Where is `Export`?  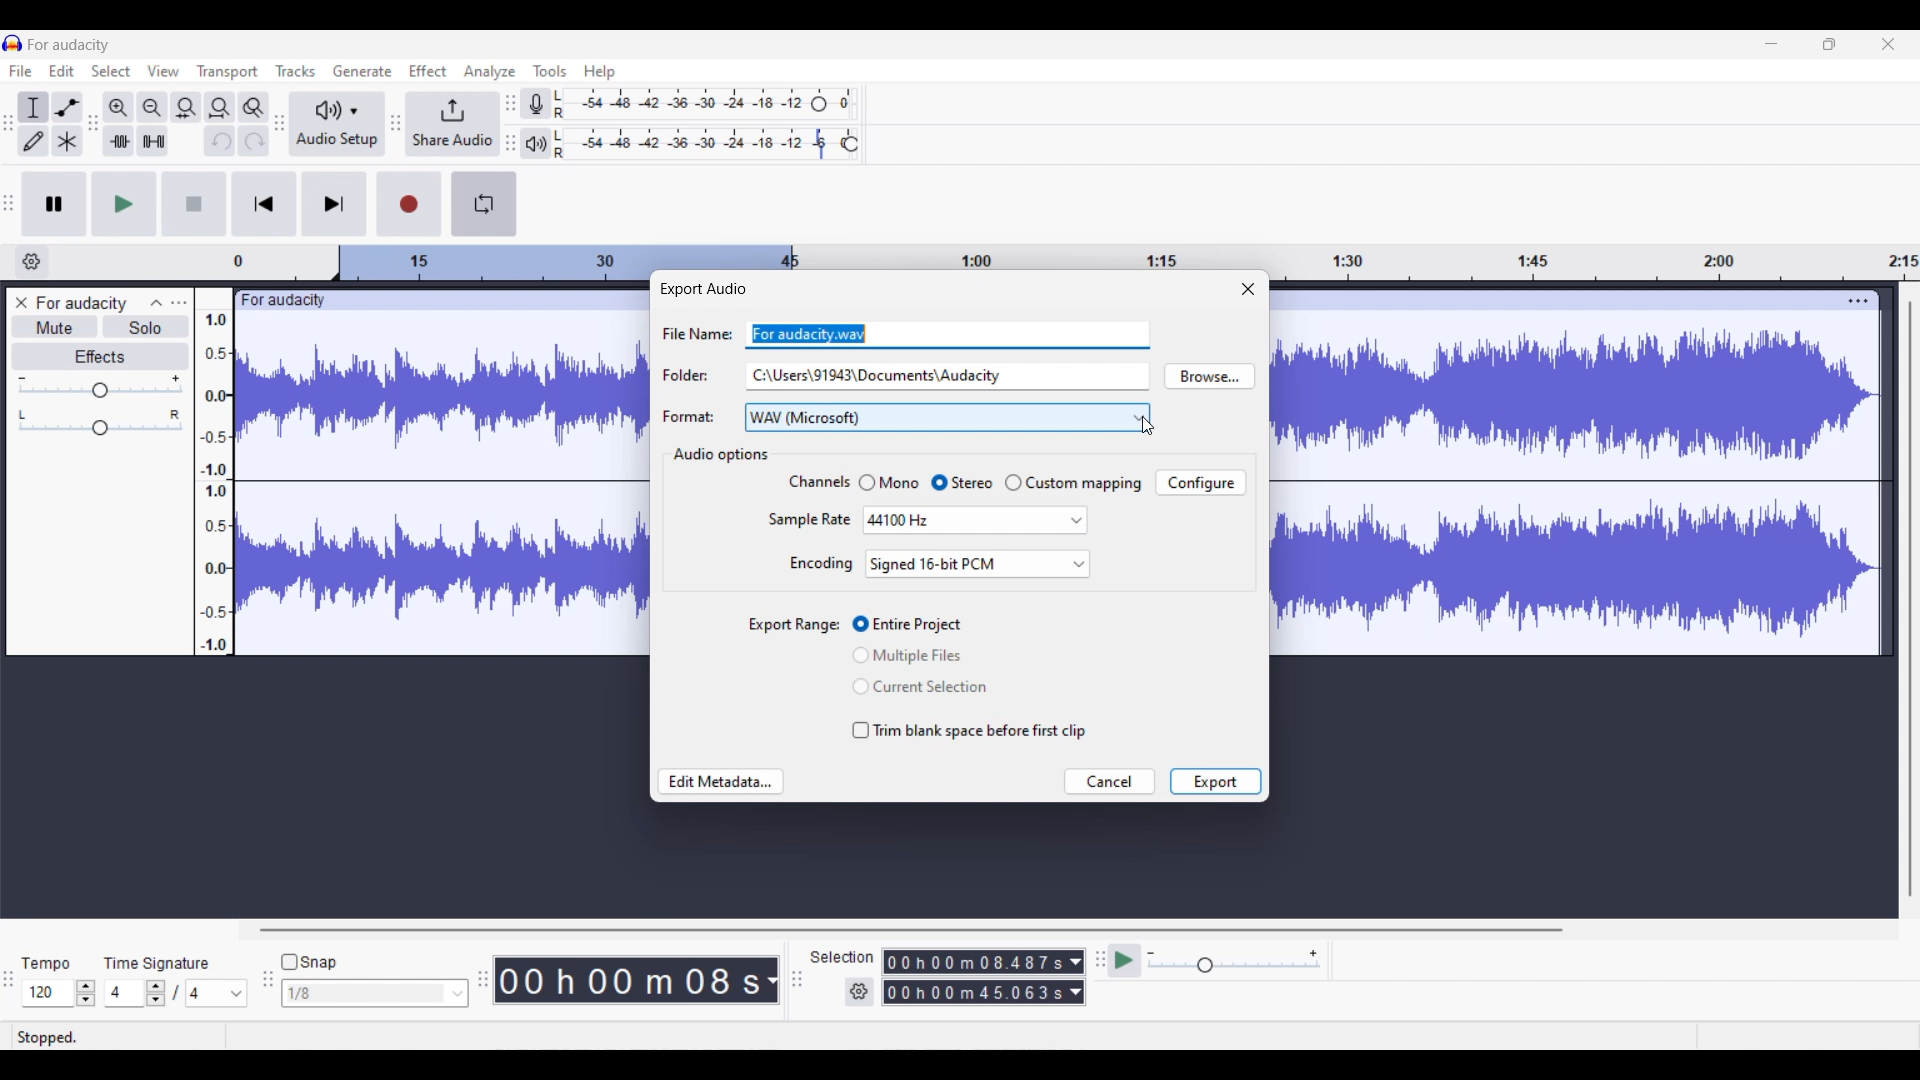
Export is located at coordinates (1215, 781).